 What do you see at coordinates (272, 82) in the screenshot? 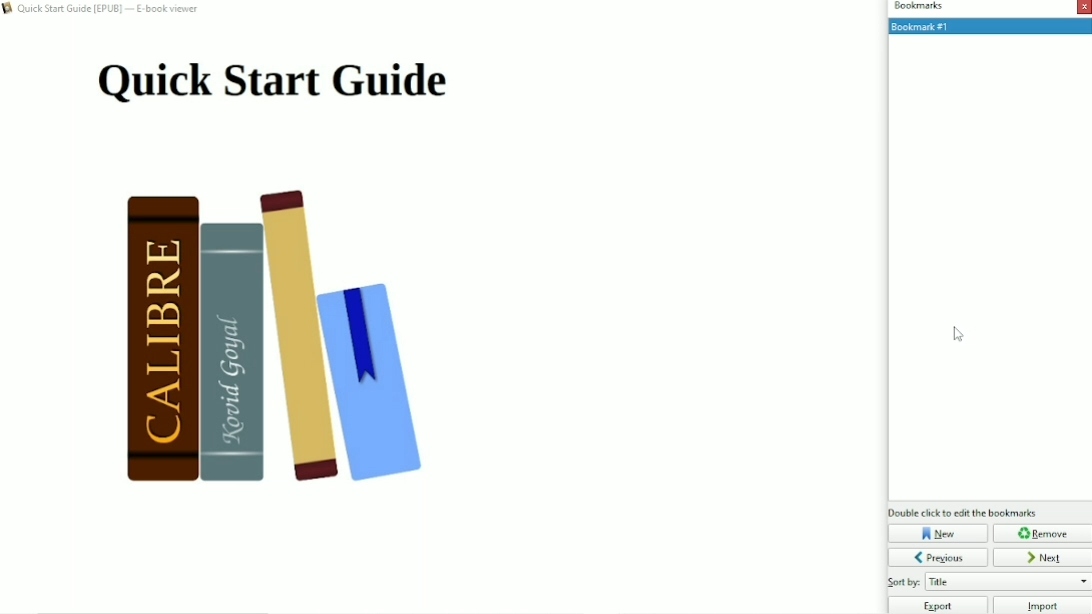
I see `Title` at bounding box center [272, 82].